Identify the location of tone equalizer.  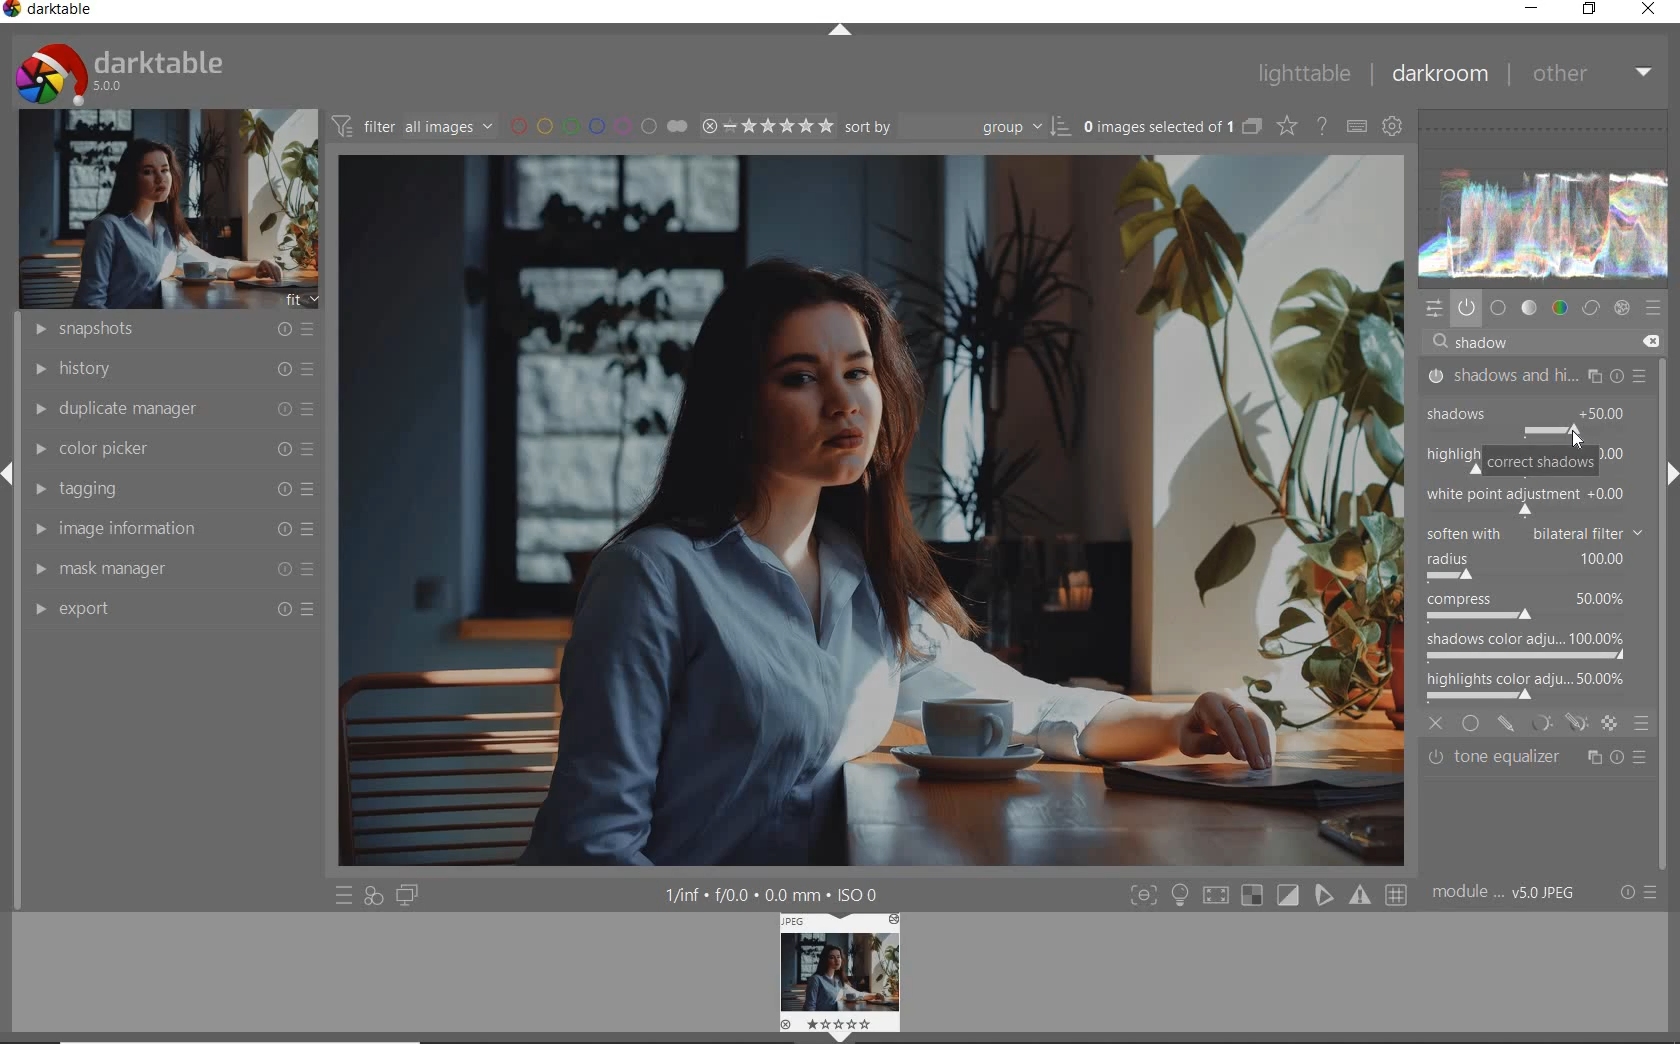
(1537, 761).